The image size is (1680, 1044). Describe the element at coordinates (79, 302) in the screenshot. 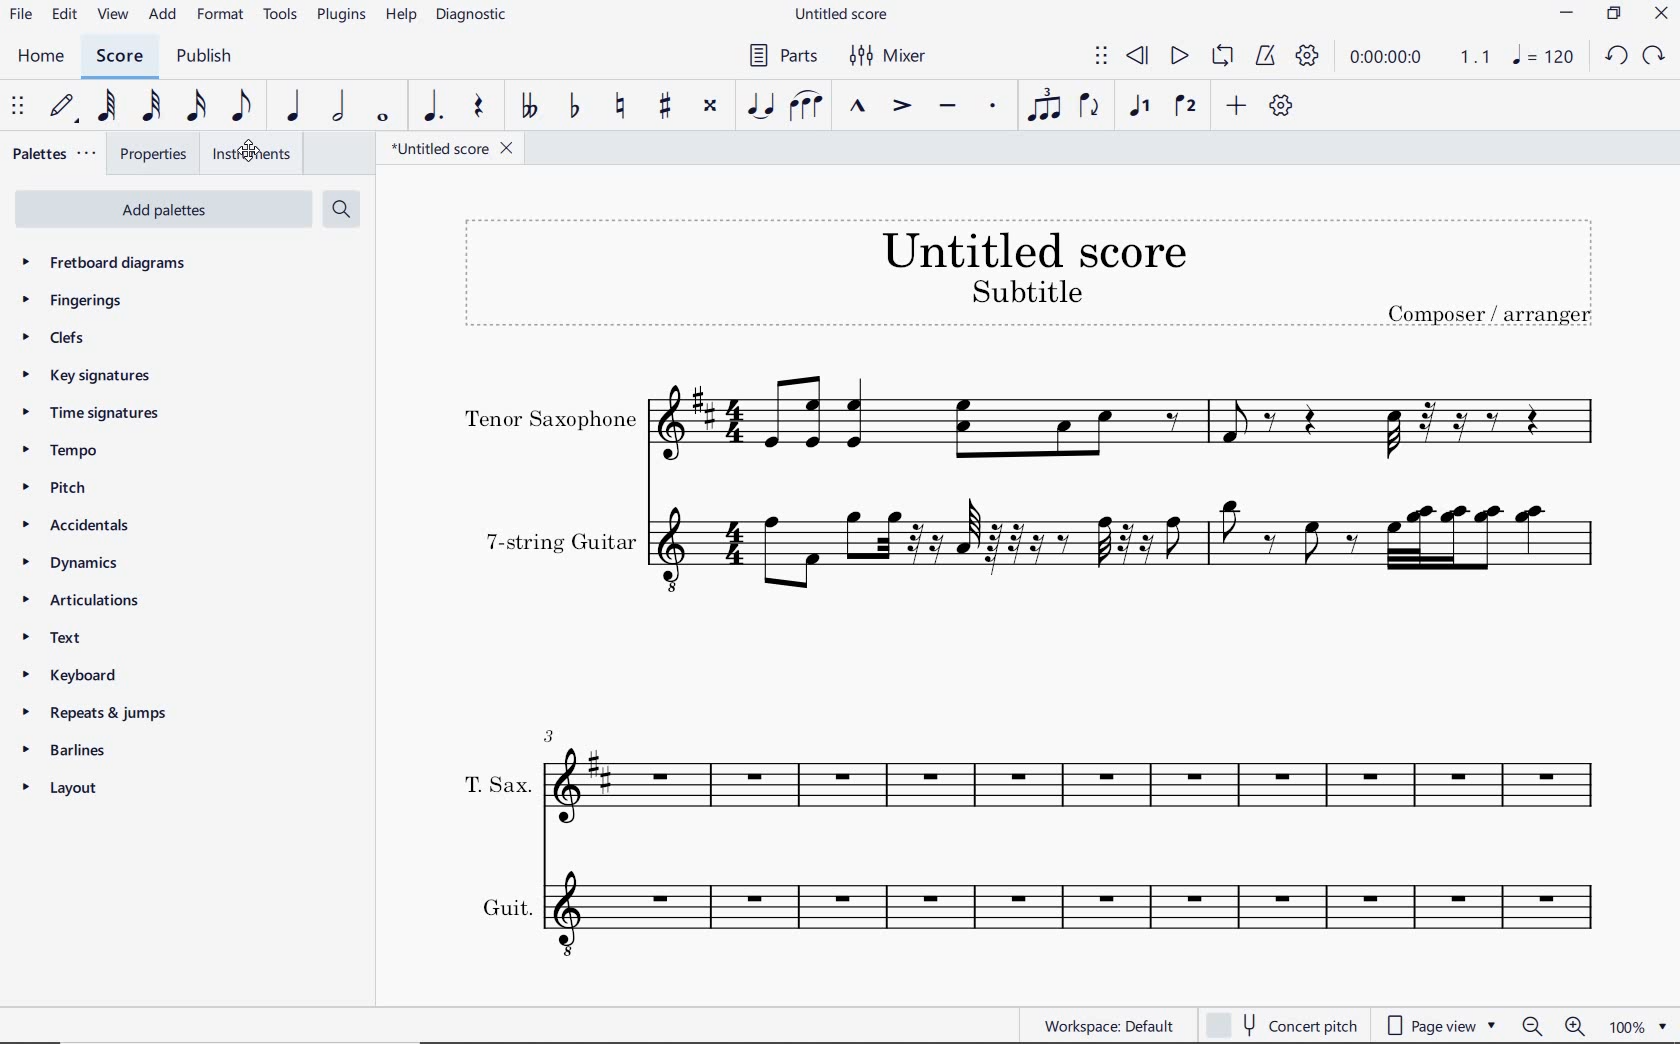

I see `FINGERINGS` at that location.